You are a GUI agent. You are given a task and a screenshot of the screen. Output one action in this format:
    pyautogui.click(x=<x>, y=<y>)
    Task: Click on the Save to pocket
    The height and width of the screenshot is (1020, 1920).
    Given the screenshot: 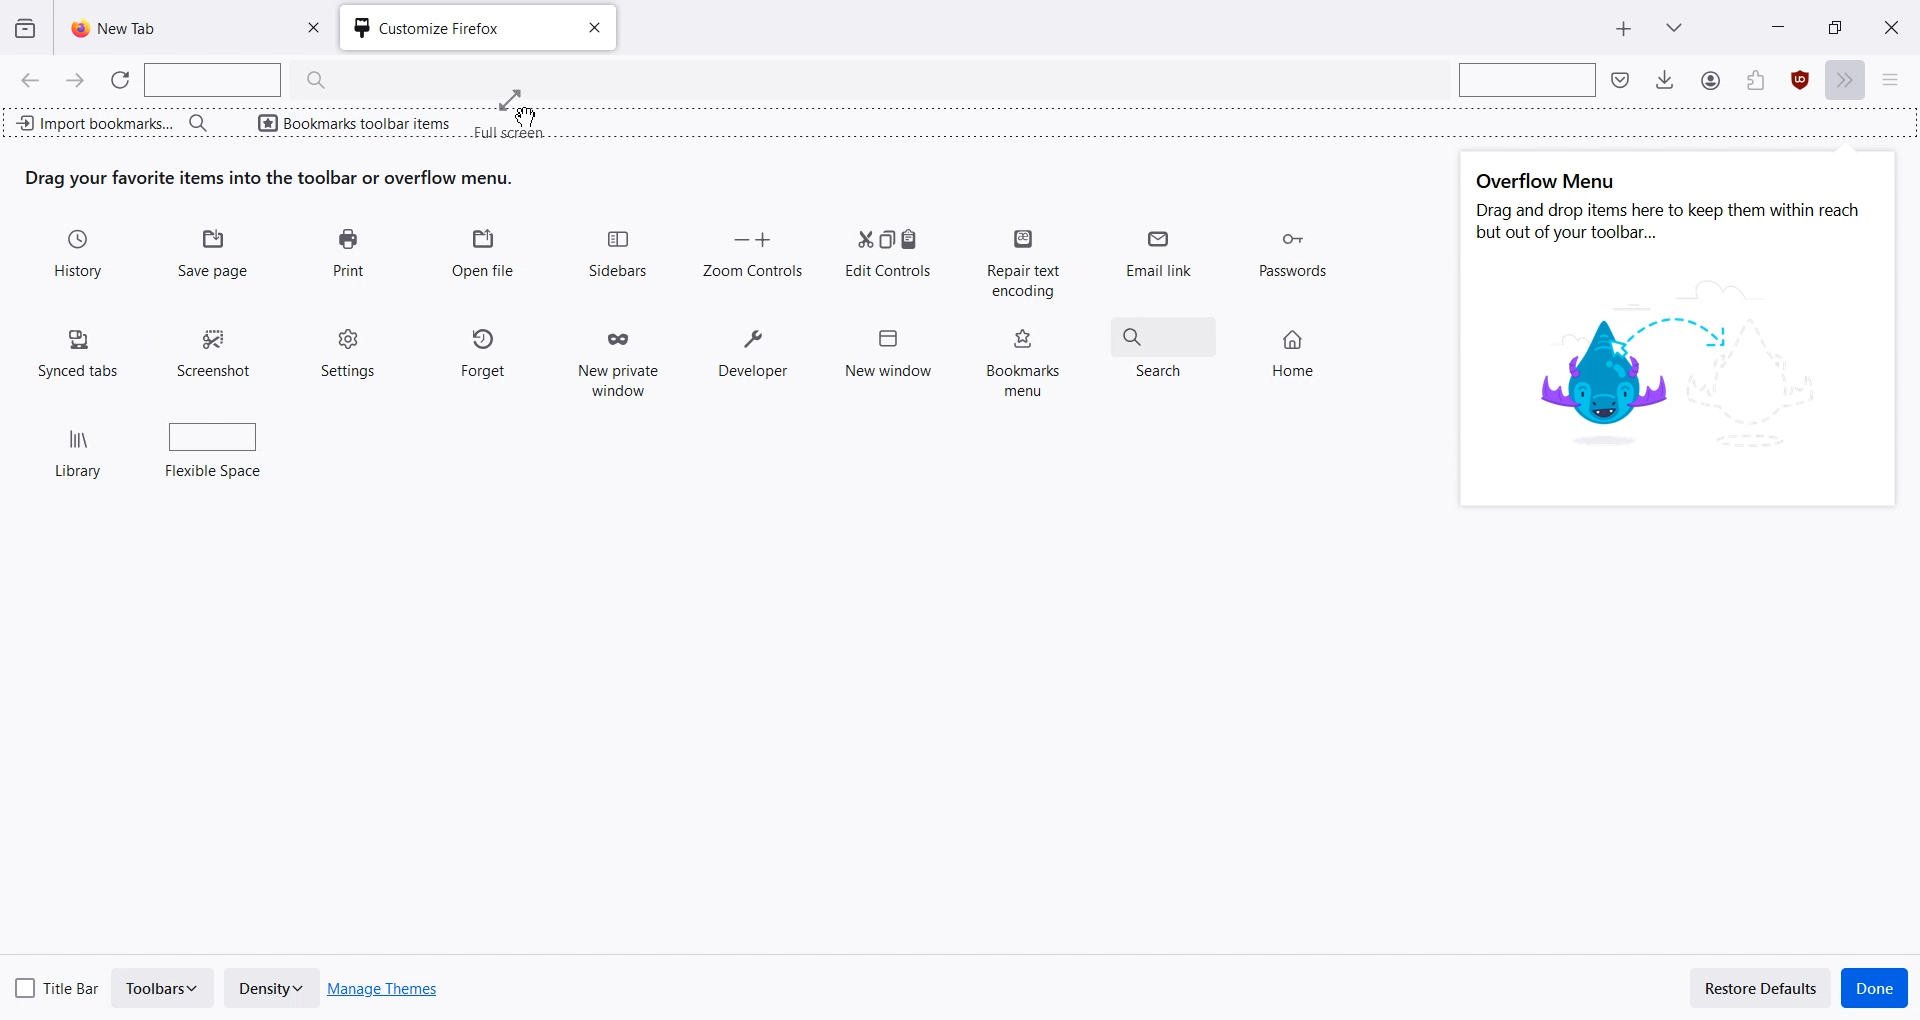 What is the action you would take?
    pyautogui.click(x=1622, y=79)
    